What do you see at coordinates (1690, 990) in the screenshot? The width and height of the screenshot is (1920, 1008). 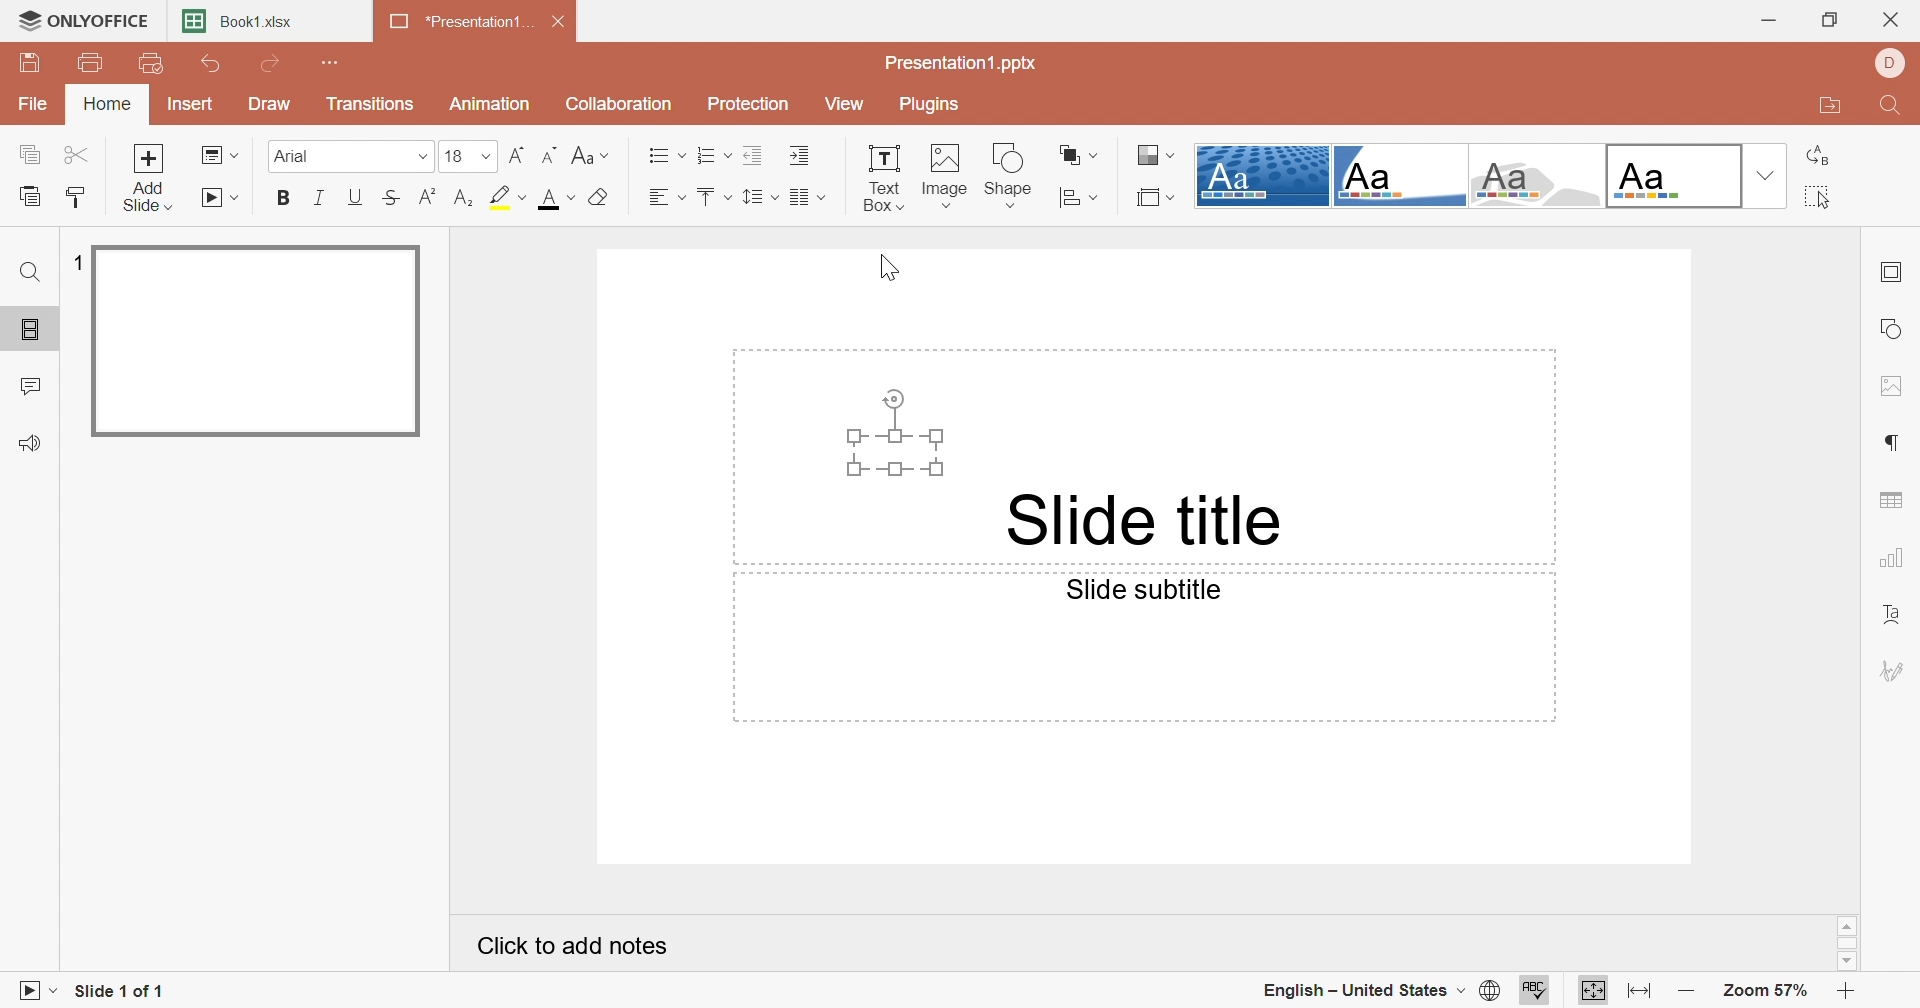 I see `Zoom out` at bounding box center [1690, 990].